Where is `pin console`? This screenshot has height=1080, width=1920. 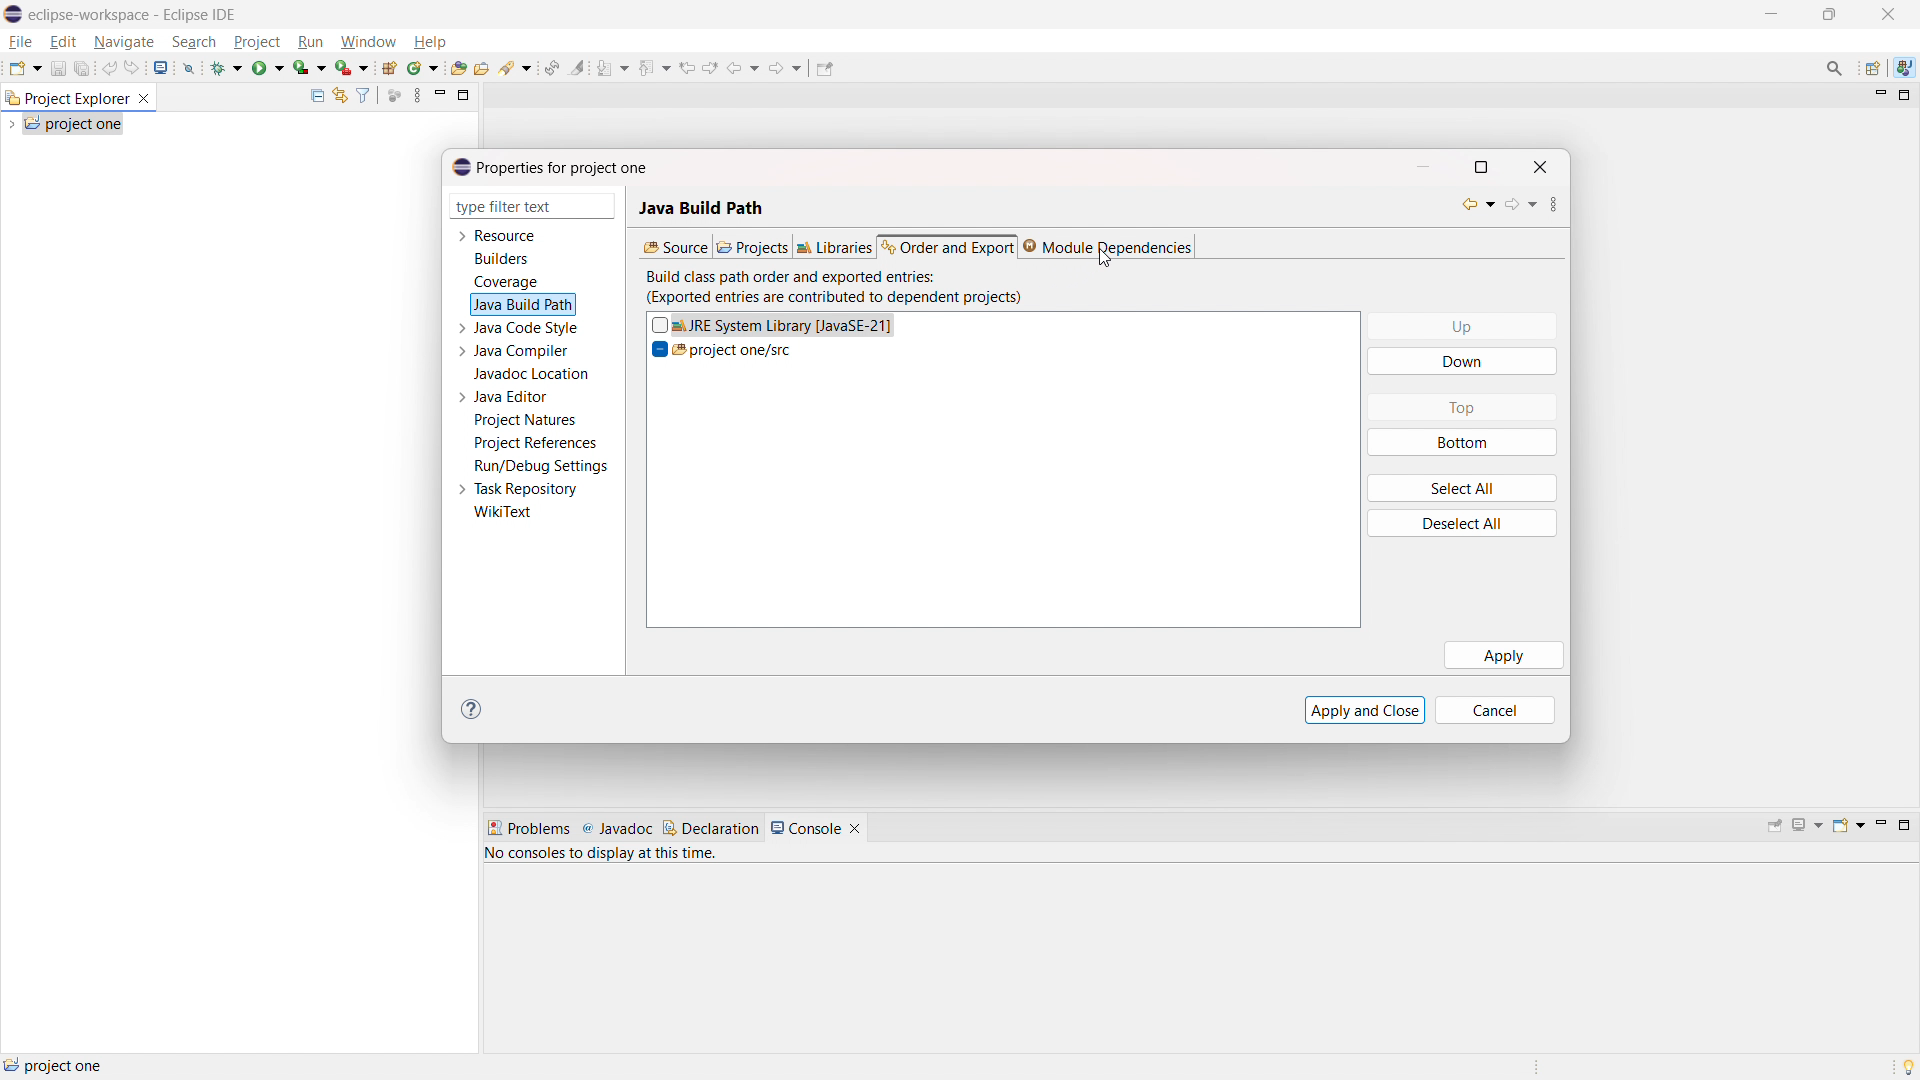
pin console is located at coordinates (1775, 827).